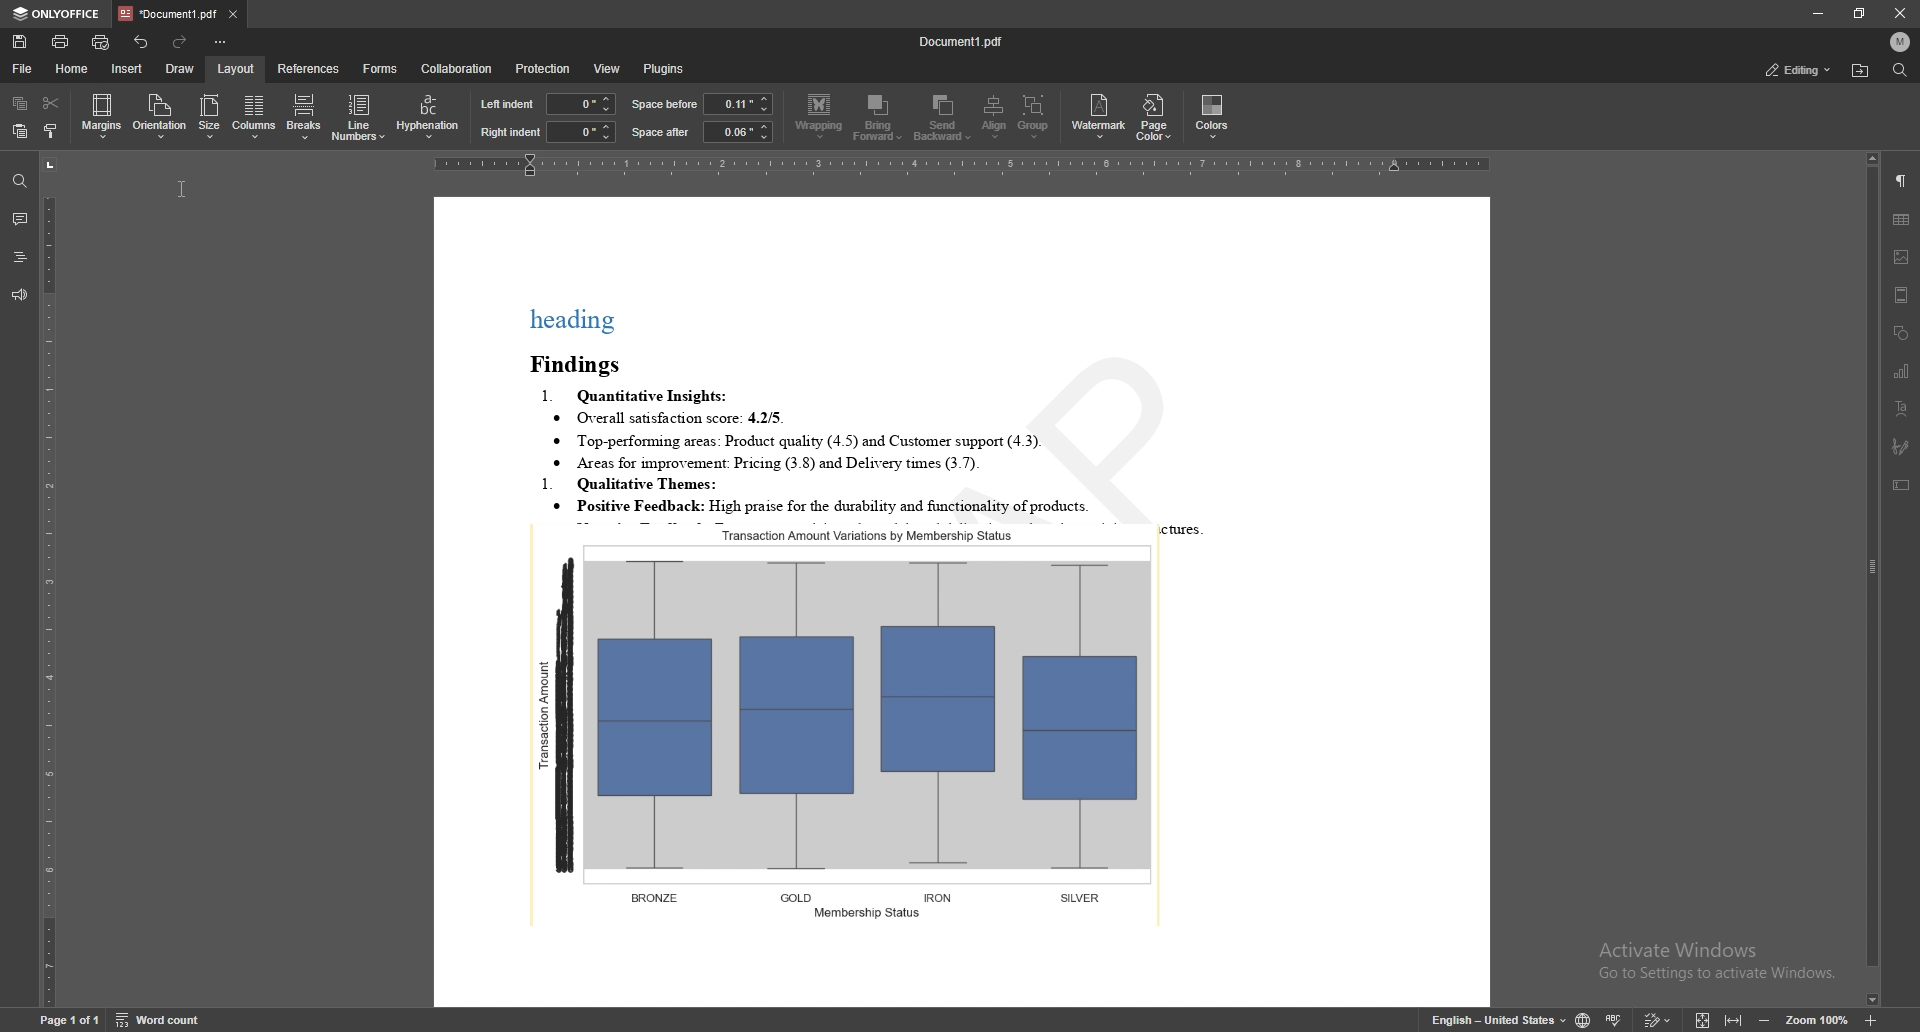 The height and width of the screenshot is (1032, 1920). I want to click on send backward, so click(943, 116).